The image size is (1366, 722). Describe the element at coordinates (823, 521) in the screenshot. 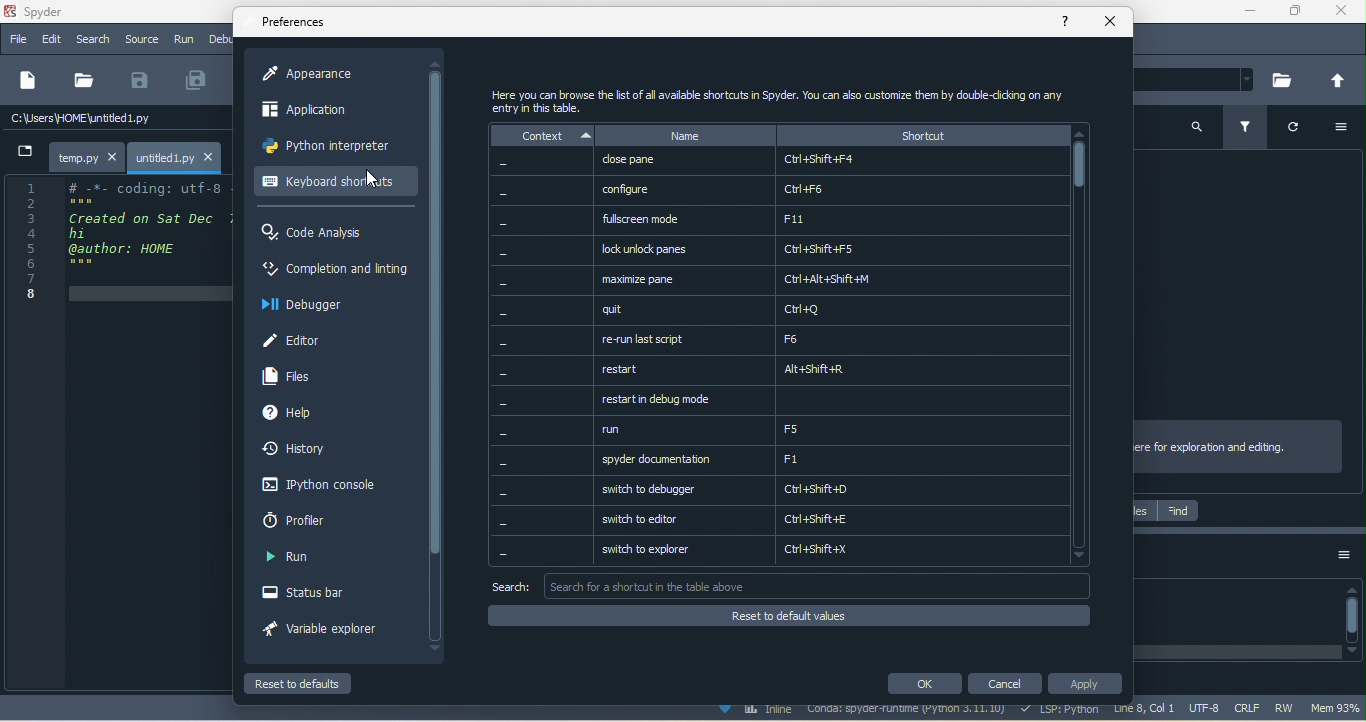

I see `switch to editor` at that location.